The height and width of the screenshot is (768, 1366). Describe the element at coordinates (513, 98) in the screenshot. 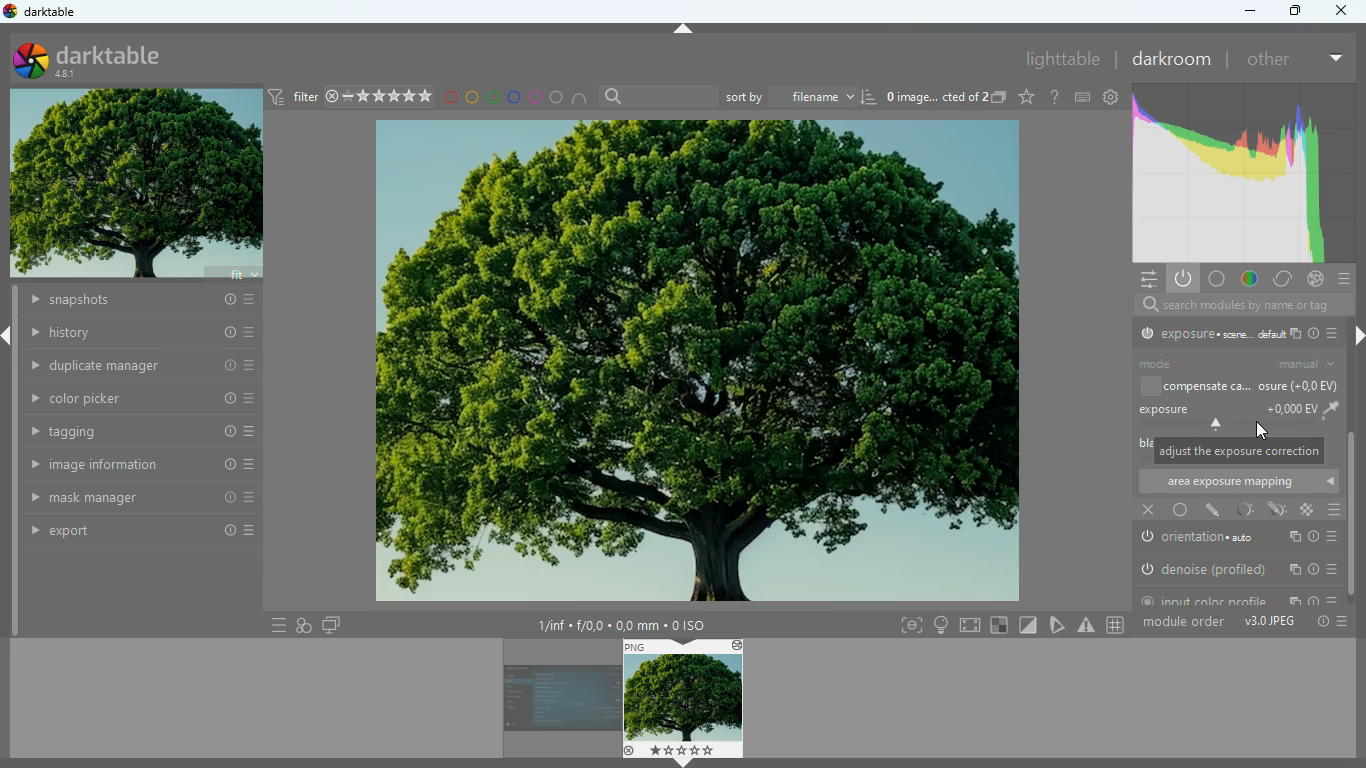

I see `blue` at that location.